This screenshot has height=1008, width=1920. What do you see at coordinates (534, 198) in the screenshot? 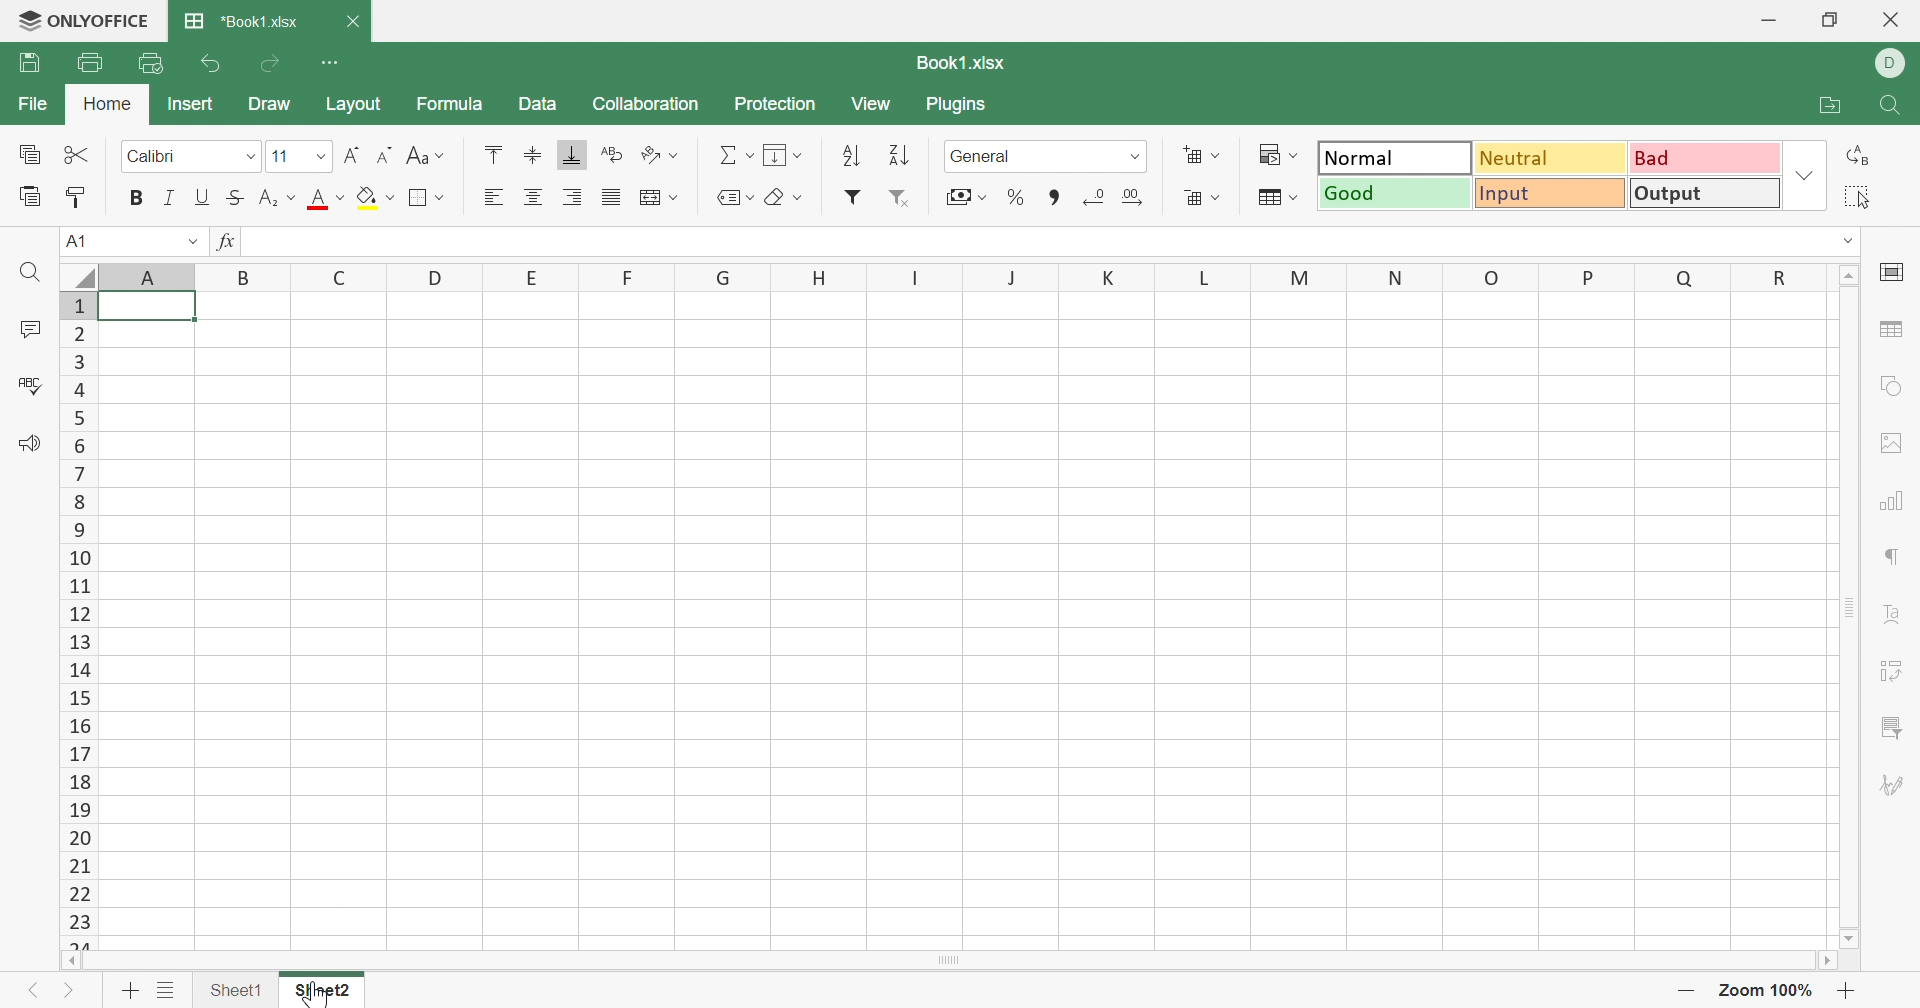
I see `Align Center` at bounding box center [534, 198].